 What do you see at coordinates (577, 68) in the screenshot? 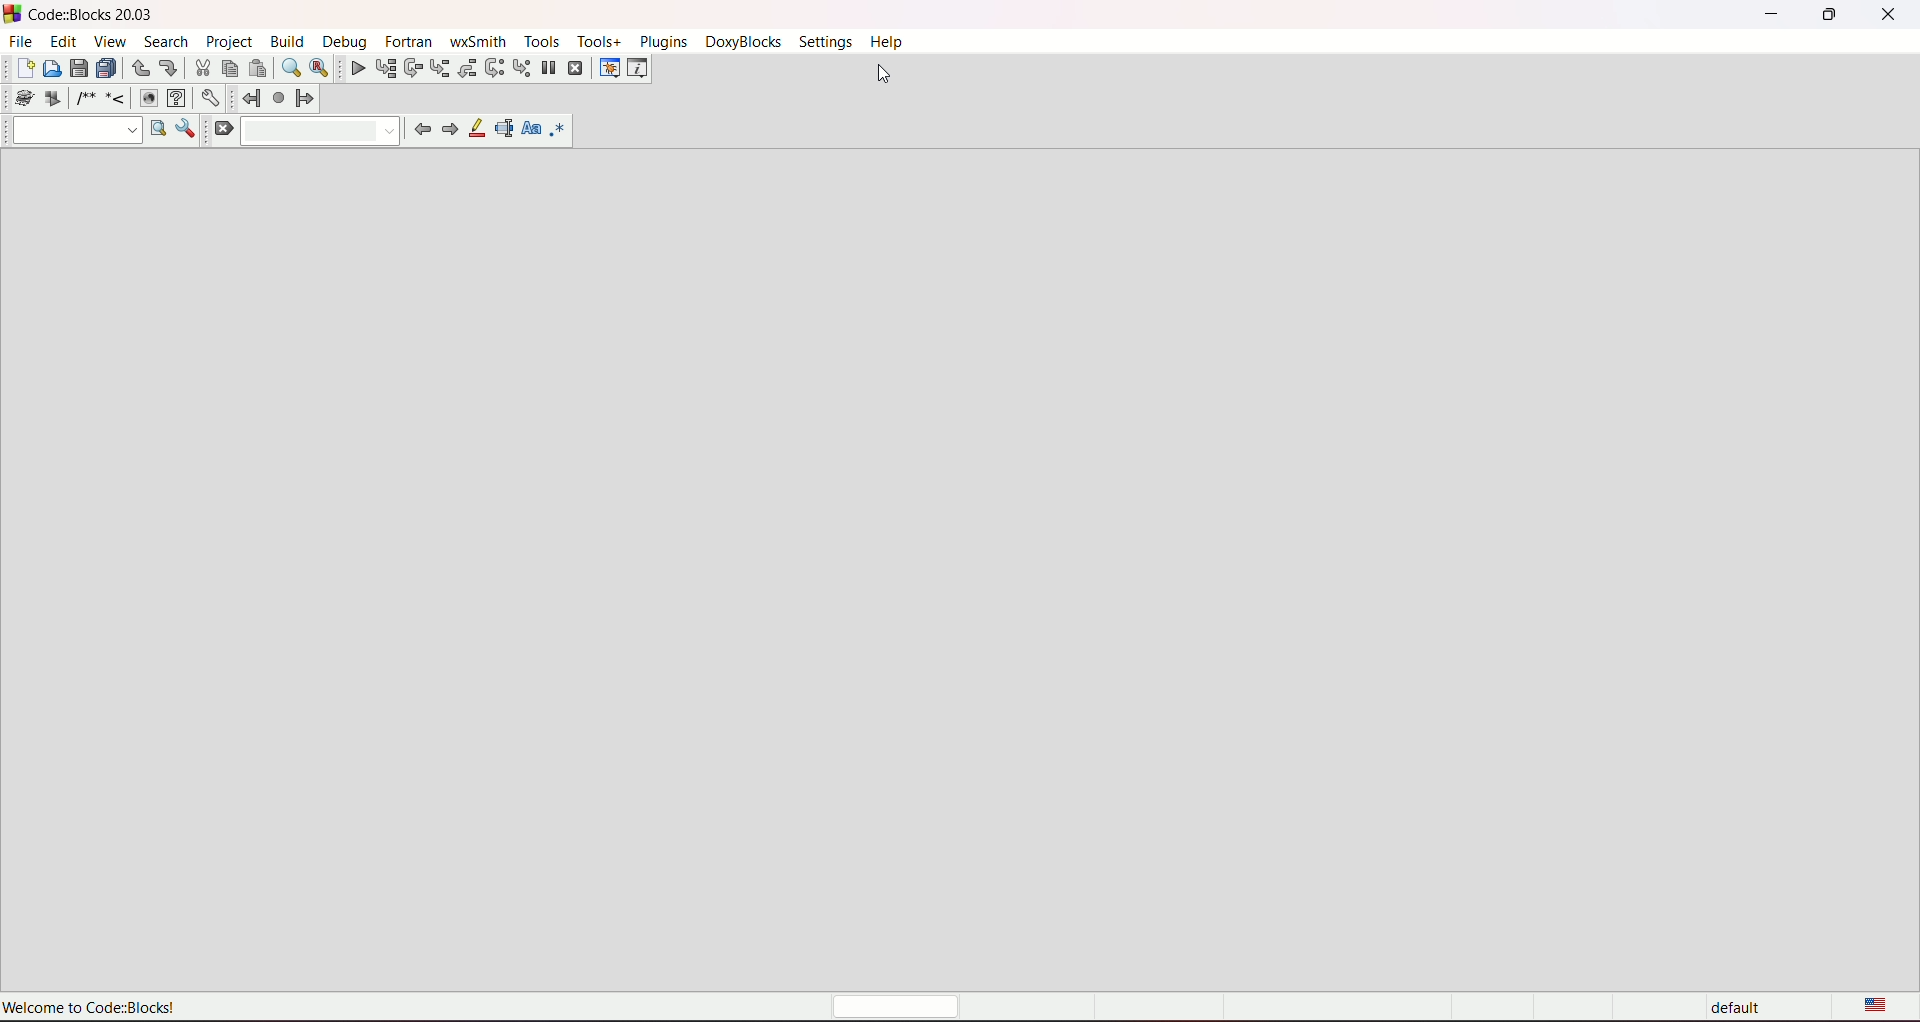
I see `stop debugger` at bounding box center [577, 68].